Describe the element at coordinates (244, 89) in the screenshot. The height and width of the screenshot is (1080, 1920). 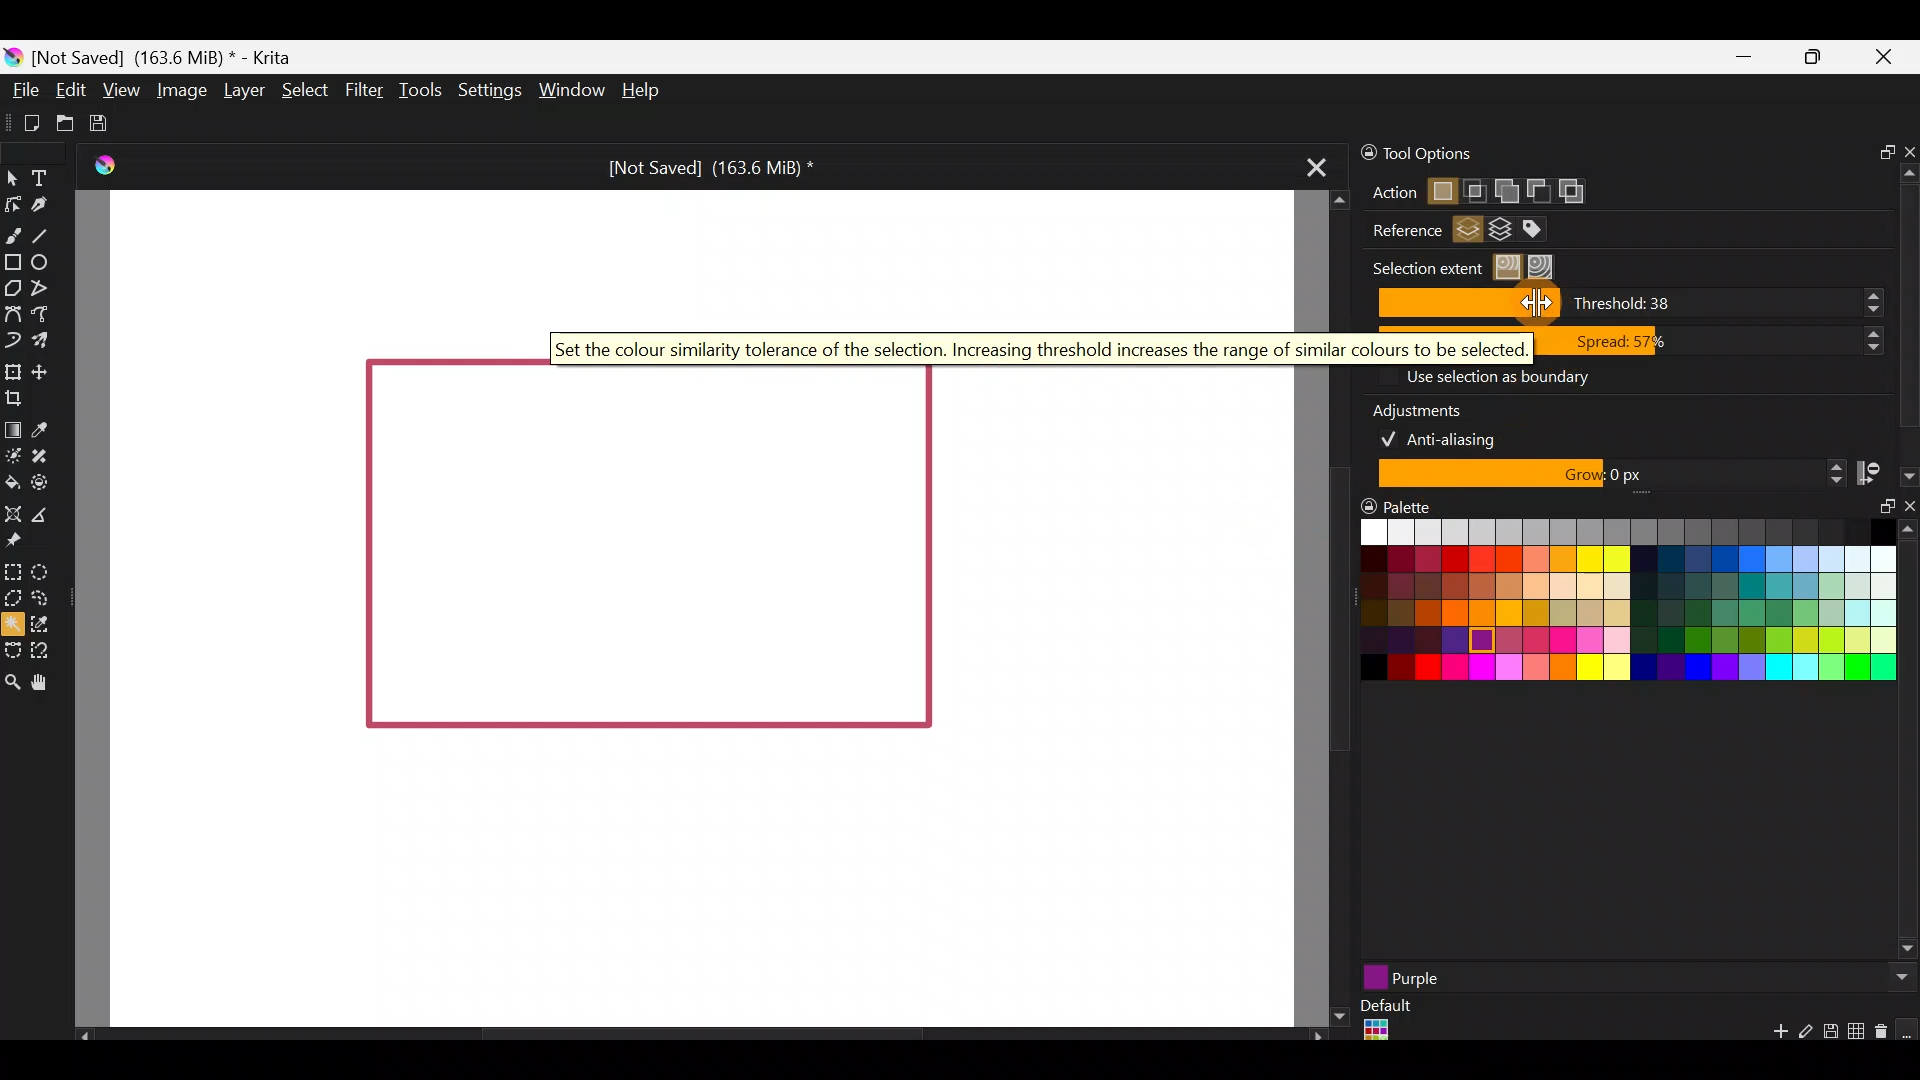
I see `Layer` at that location.